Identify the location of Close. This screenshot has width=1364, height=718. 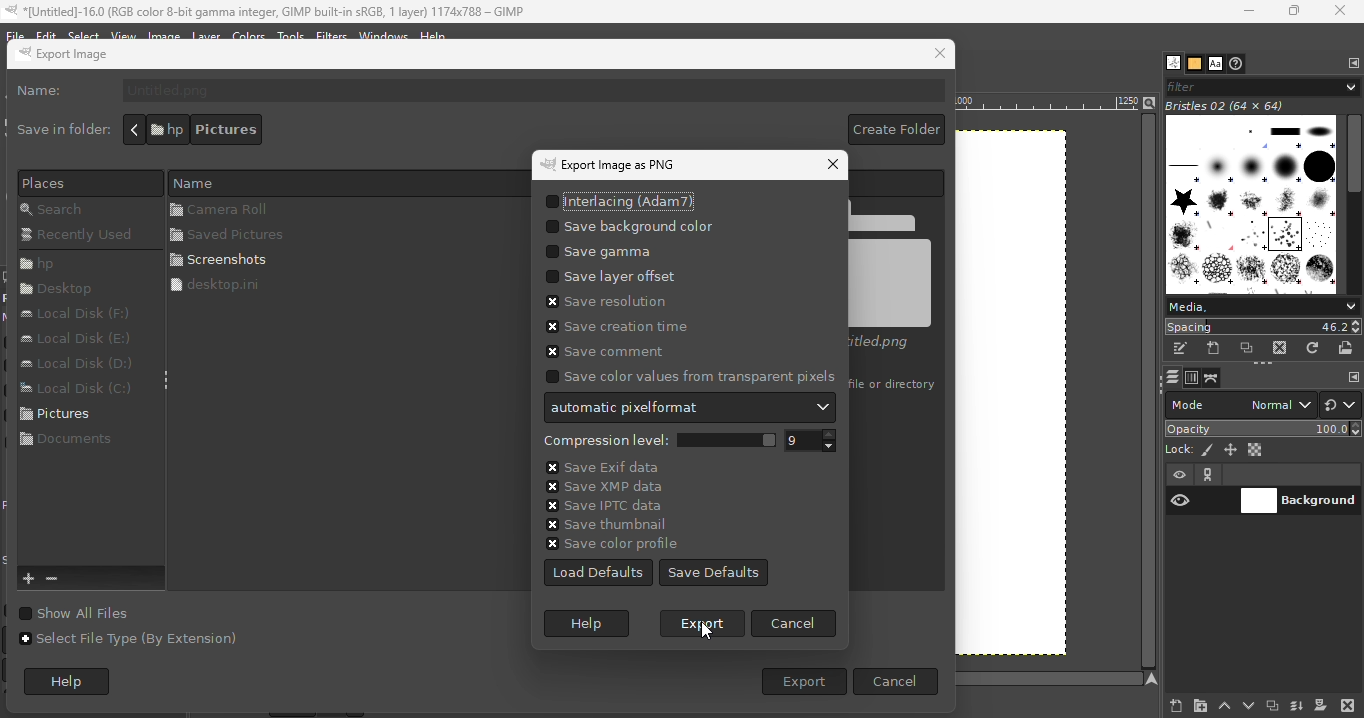
(821, 167).